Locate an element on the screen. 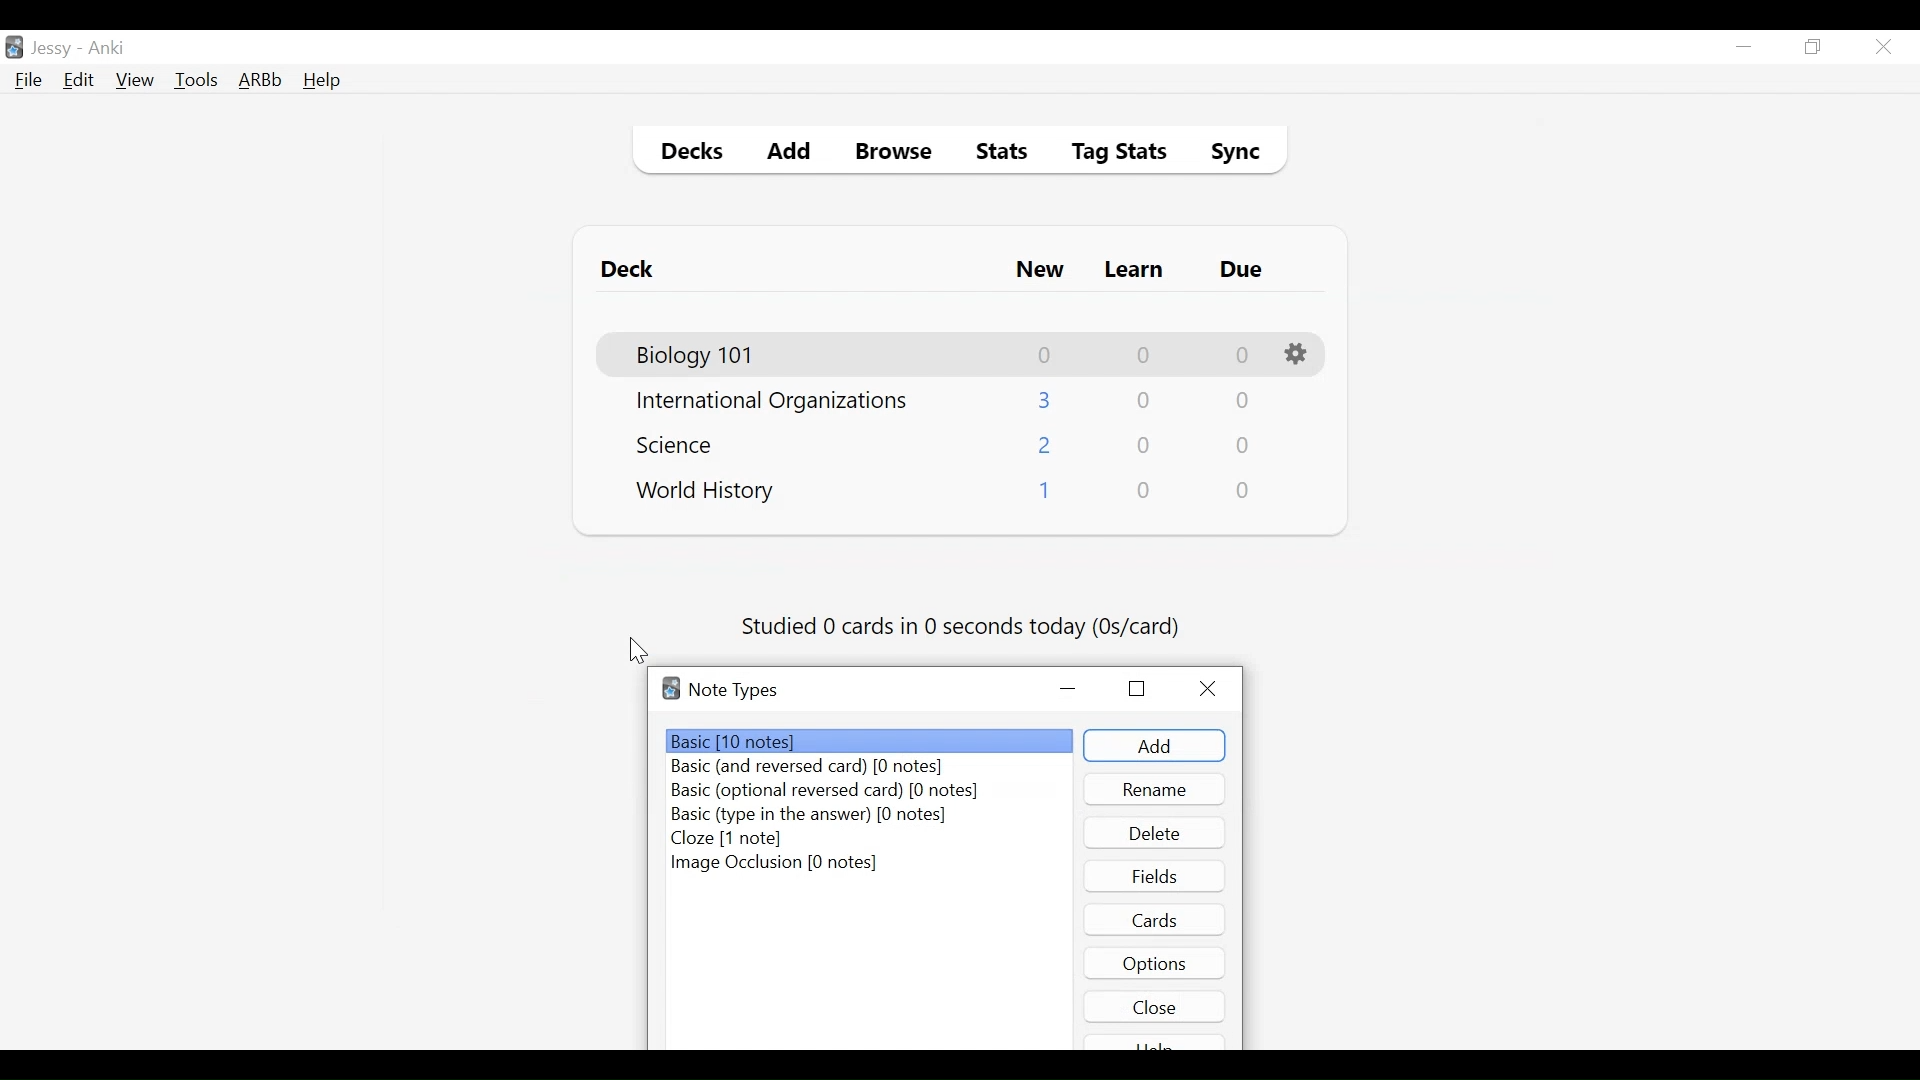 This screenshot has width=1920, height=1080. Learn Card Count is located at coordinates (1145, 446).